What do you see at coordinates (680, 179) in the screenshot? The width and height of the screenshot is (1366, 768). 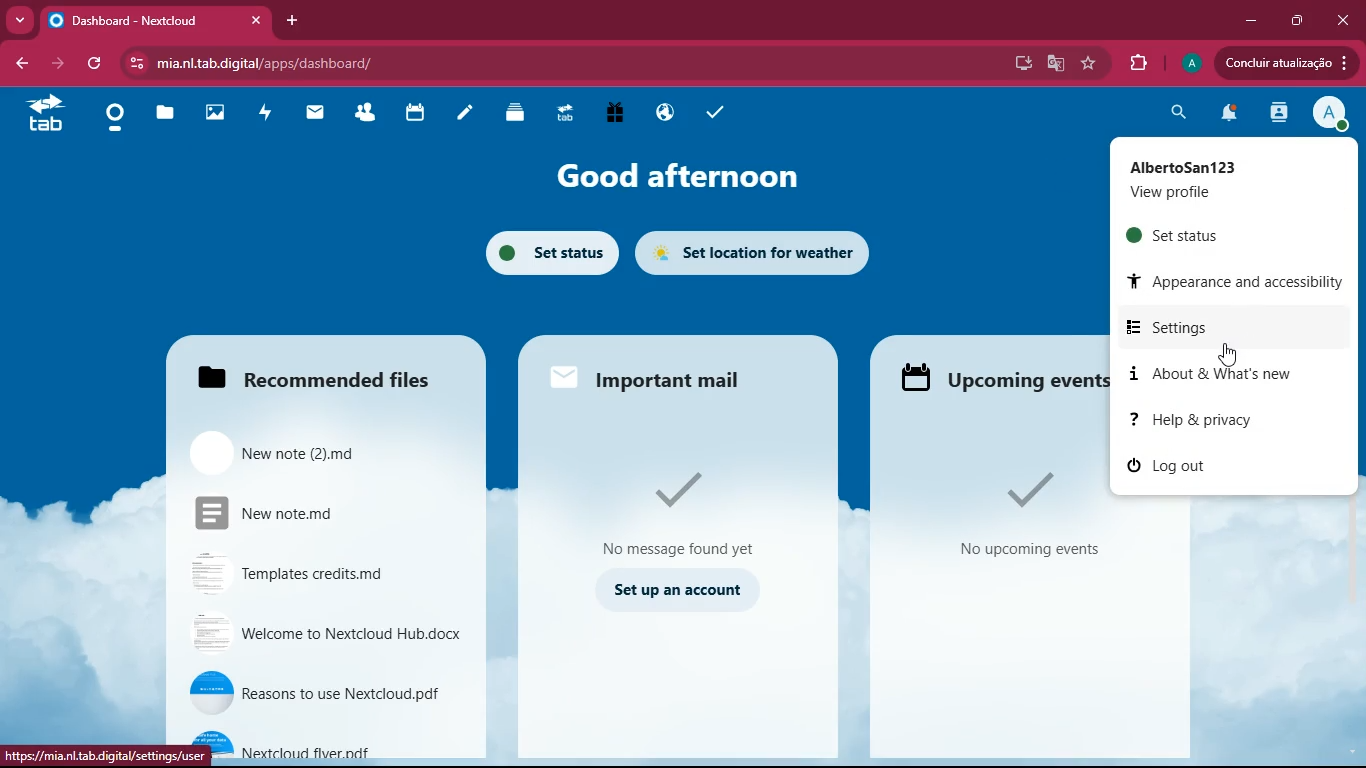 I see `good afternoon` at bounding box center [680, 179].